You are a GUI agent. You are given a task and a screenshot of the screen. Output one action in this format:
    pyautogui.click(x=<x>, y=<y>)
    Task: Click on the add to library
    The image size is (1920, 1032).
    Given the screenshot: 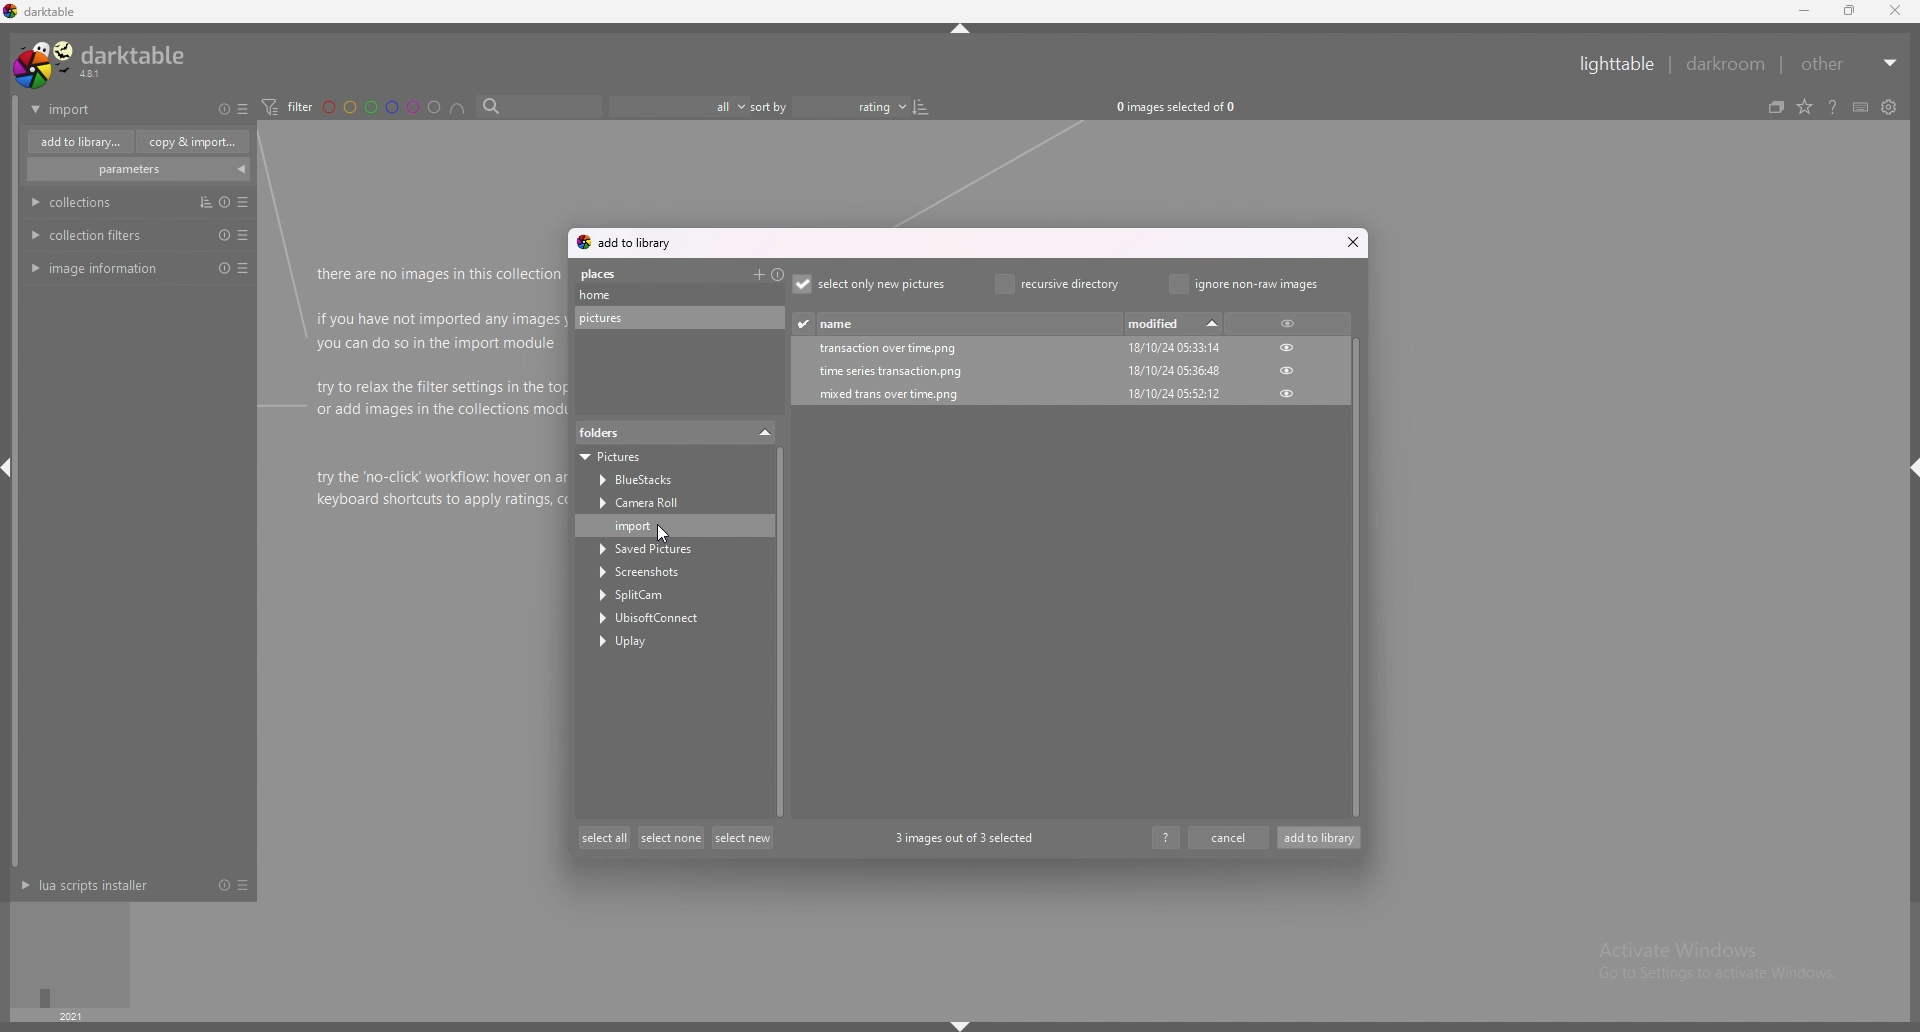 What is the action you would take?
    pyautogui.click(x=628, y=243)
    